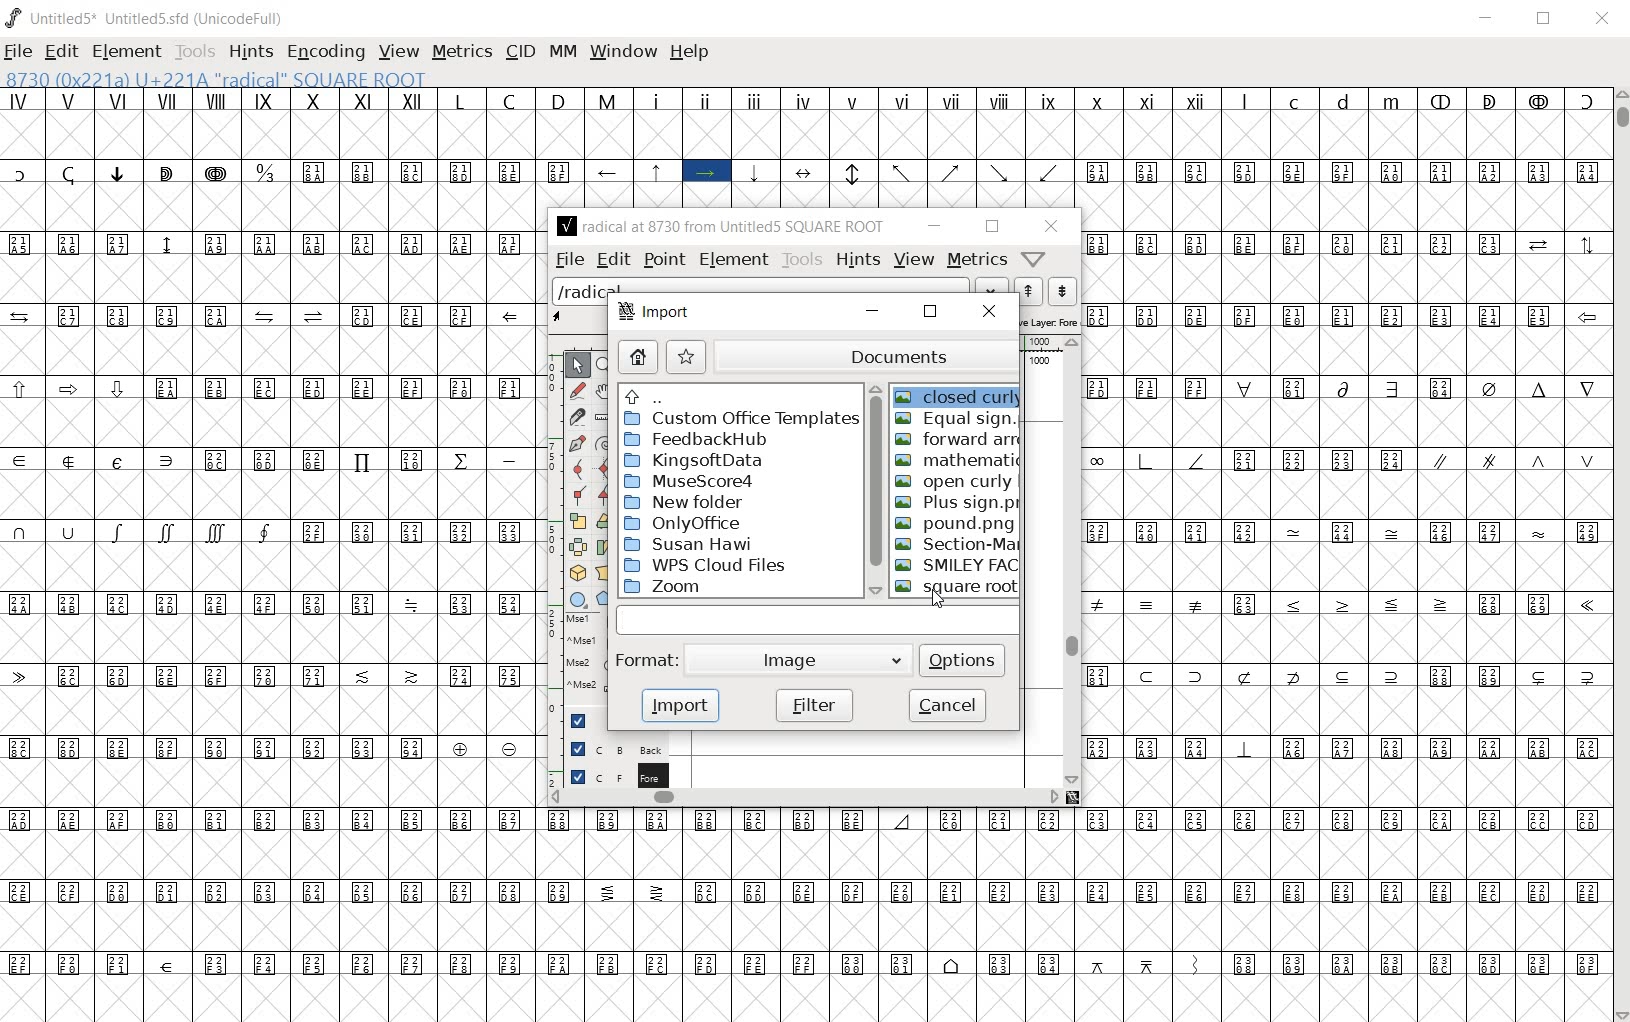  I want to click on close, so click(986, 312).